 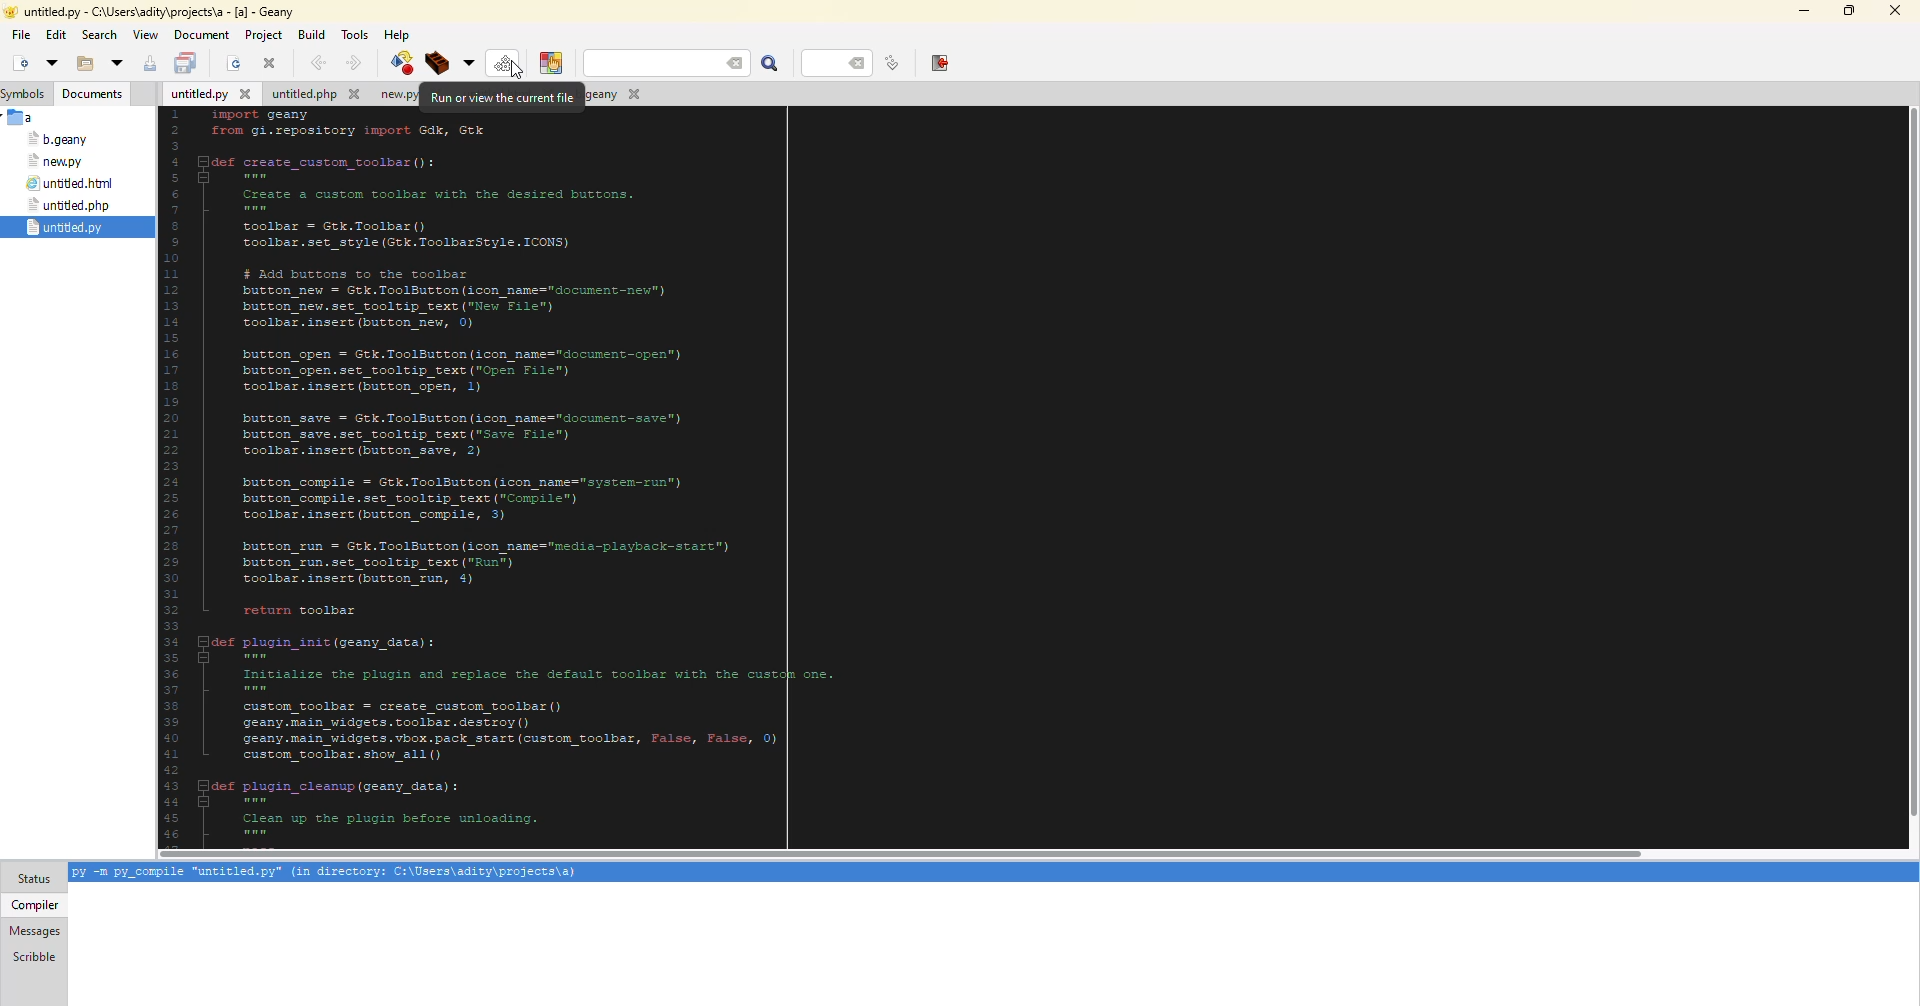 What do you see at coordinates (310, 95) in the screenshot?
I see `file` at bounding box center [310, 95].